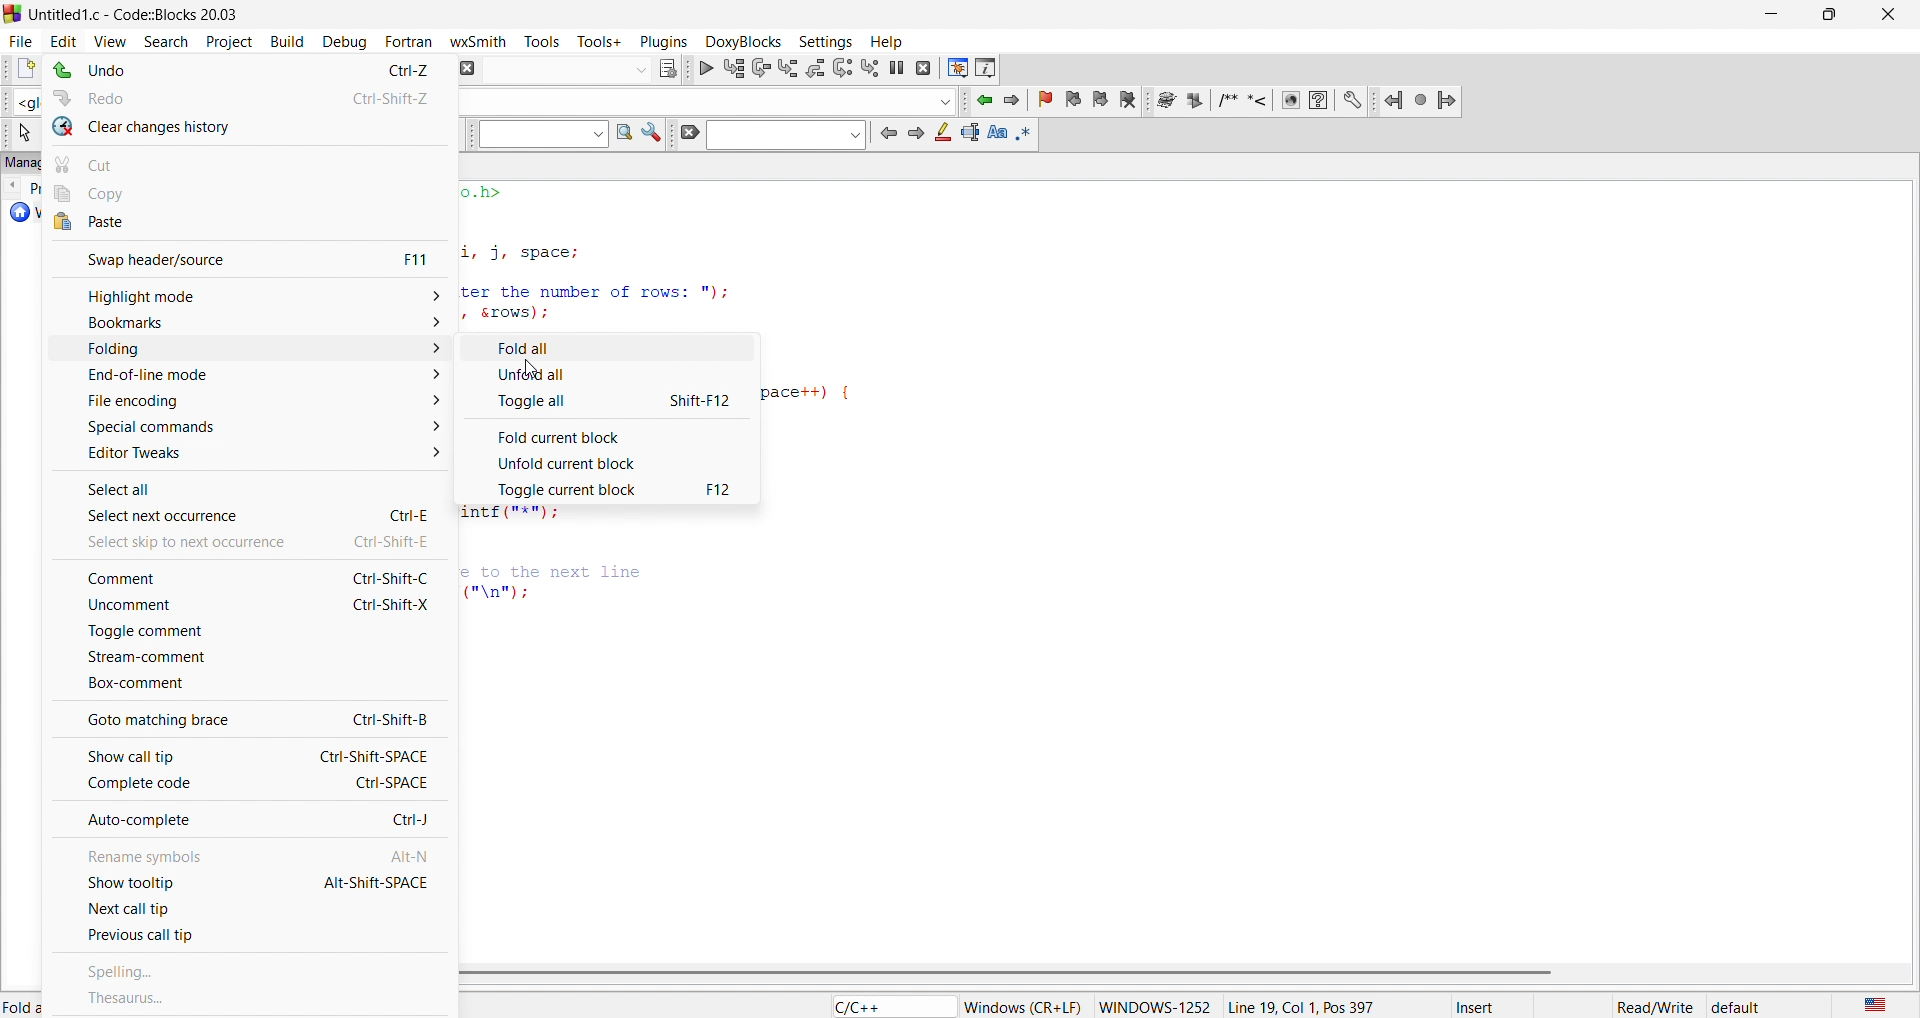  Describe the element at coordinates (242, 753) in the screenshot. I see `show call tip` at that location.